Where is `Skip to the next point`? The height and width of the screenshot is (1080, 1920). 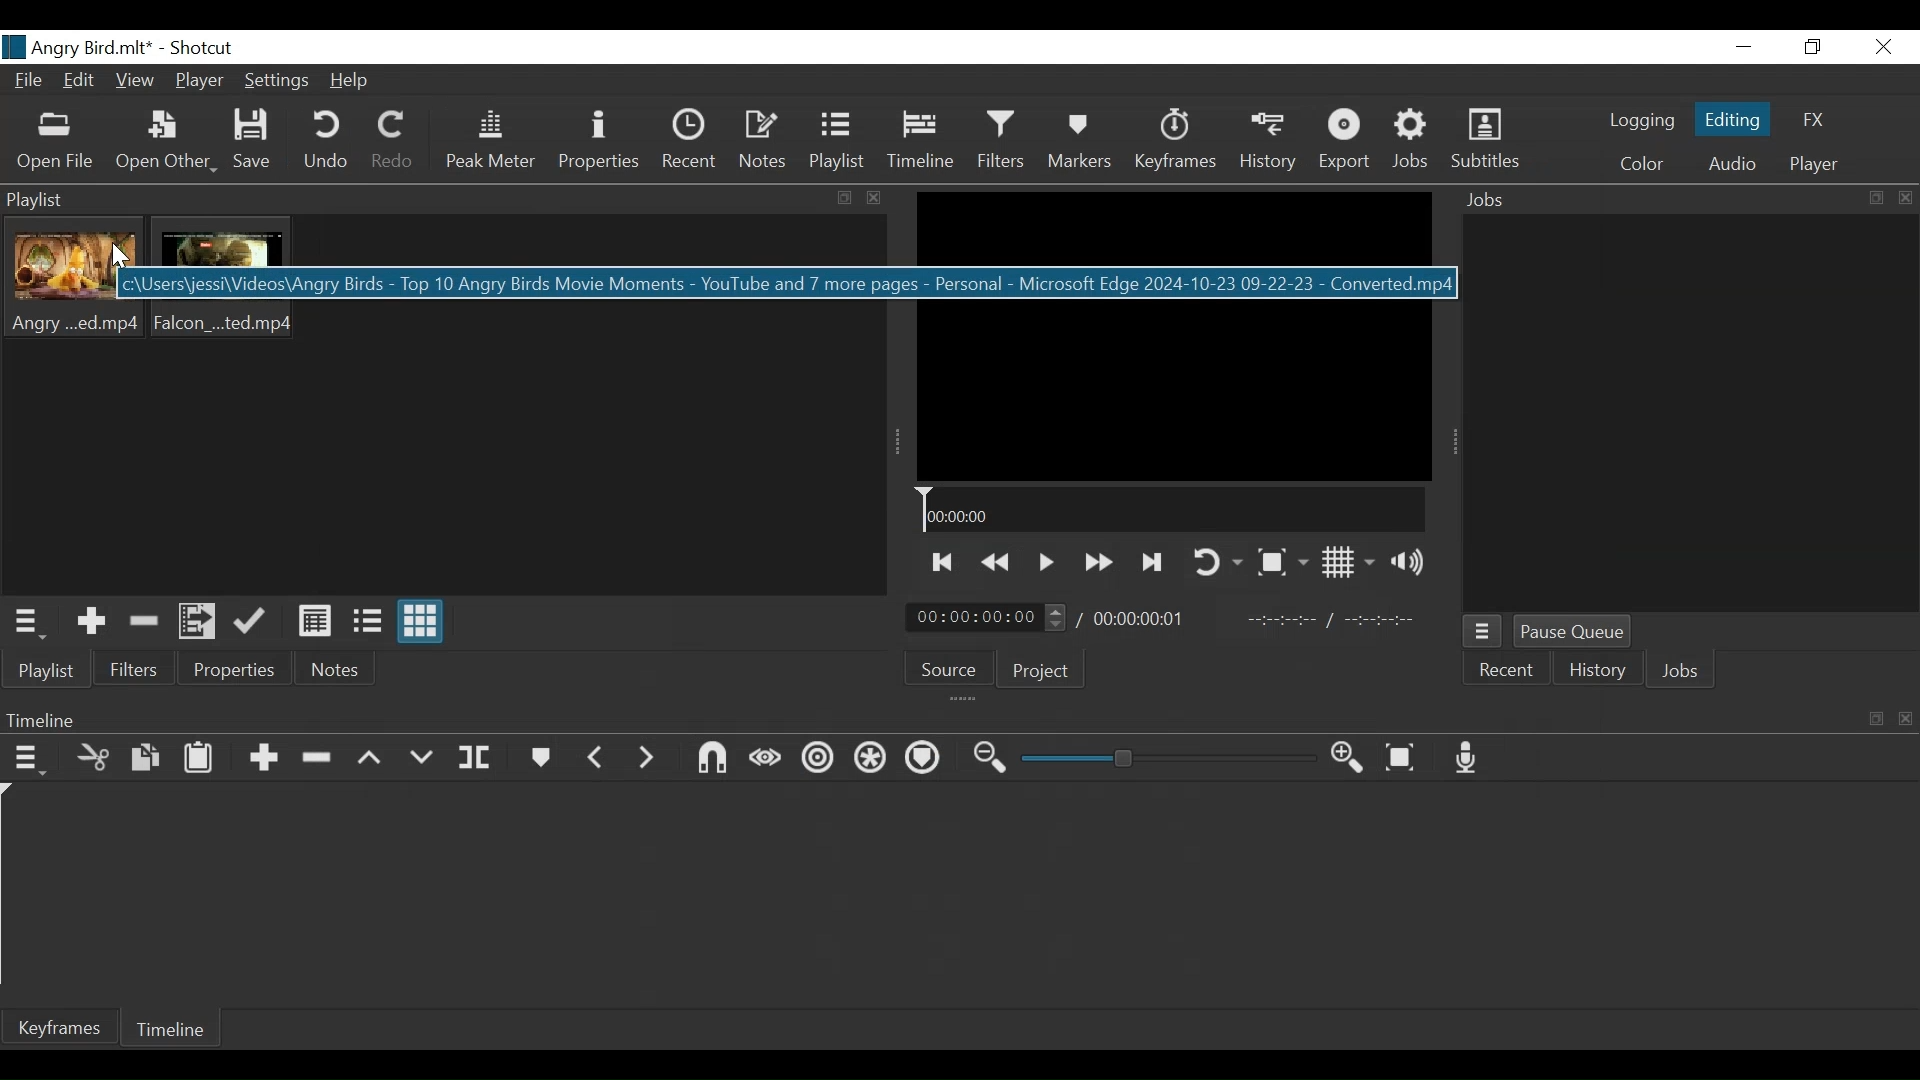 Skip to the next point is located at coordinates (1153, 563).